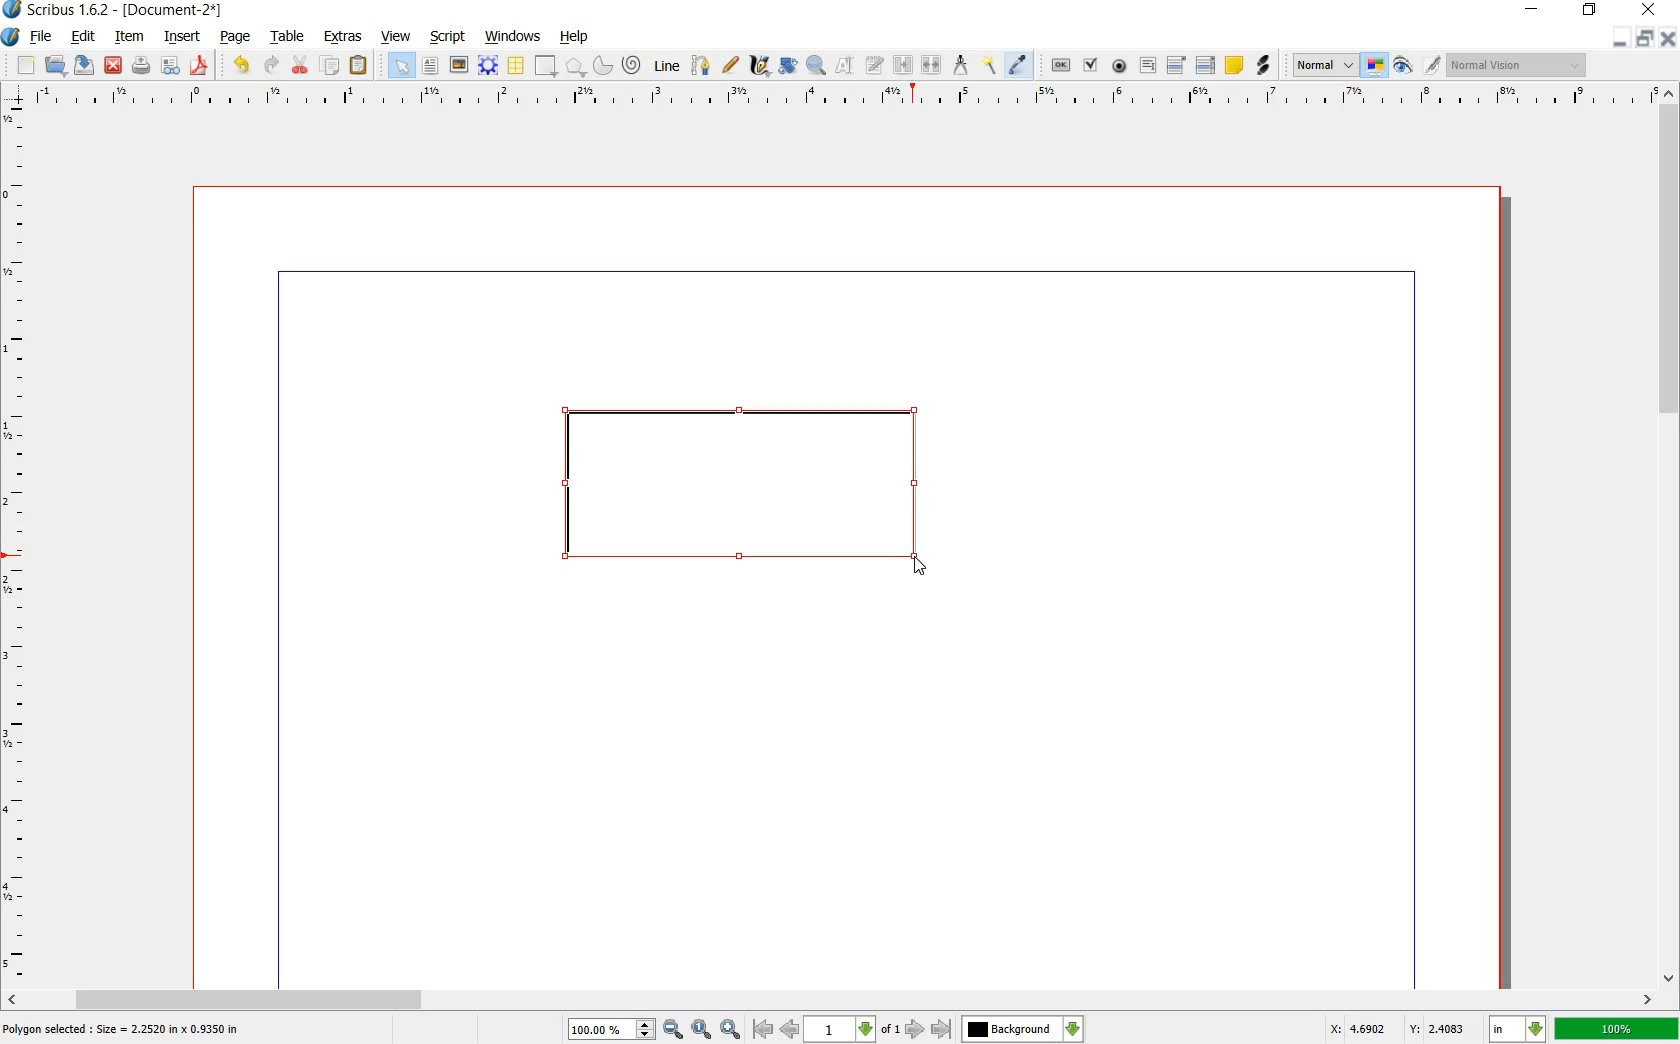 The height and width of the screenshot is (1044, 1680). Describe the element at coordinates (12, 35) in the screenshot. I see `SYSTEM LOGO` at that location.